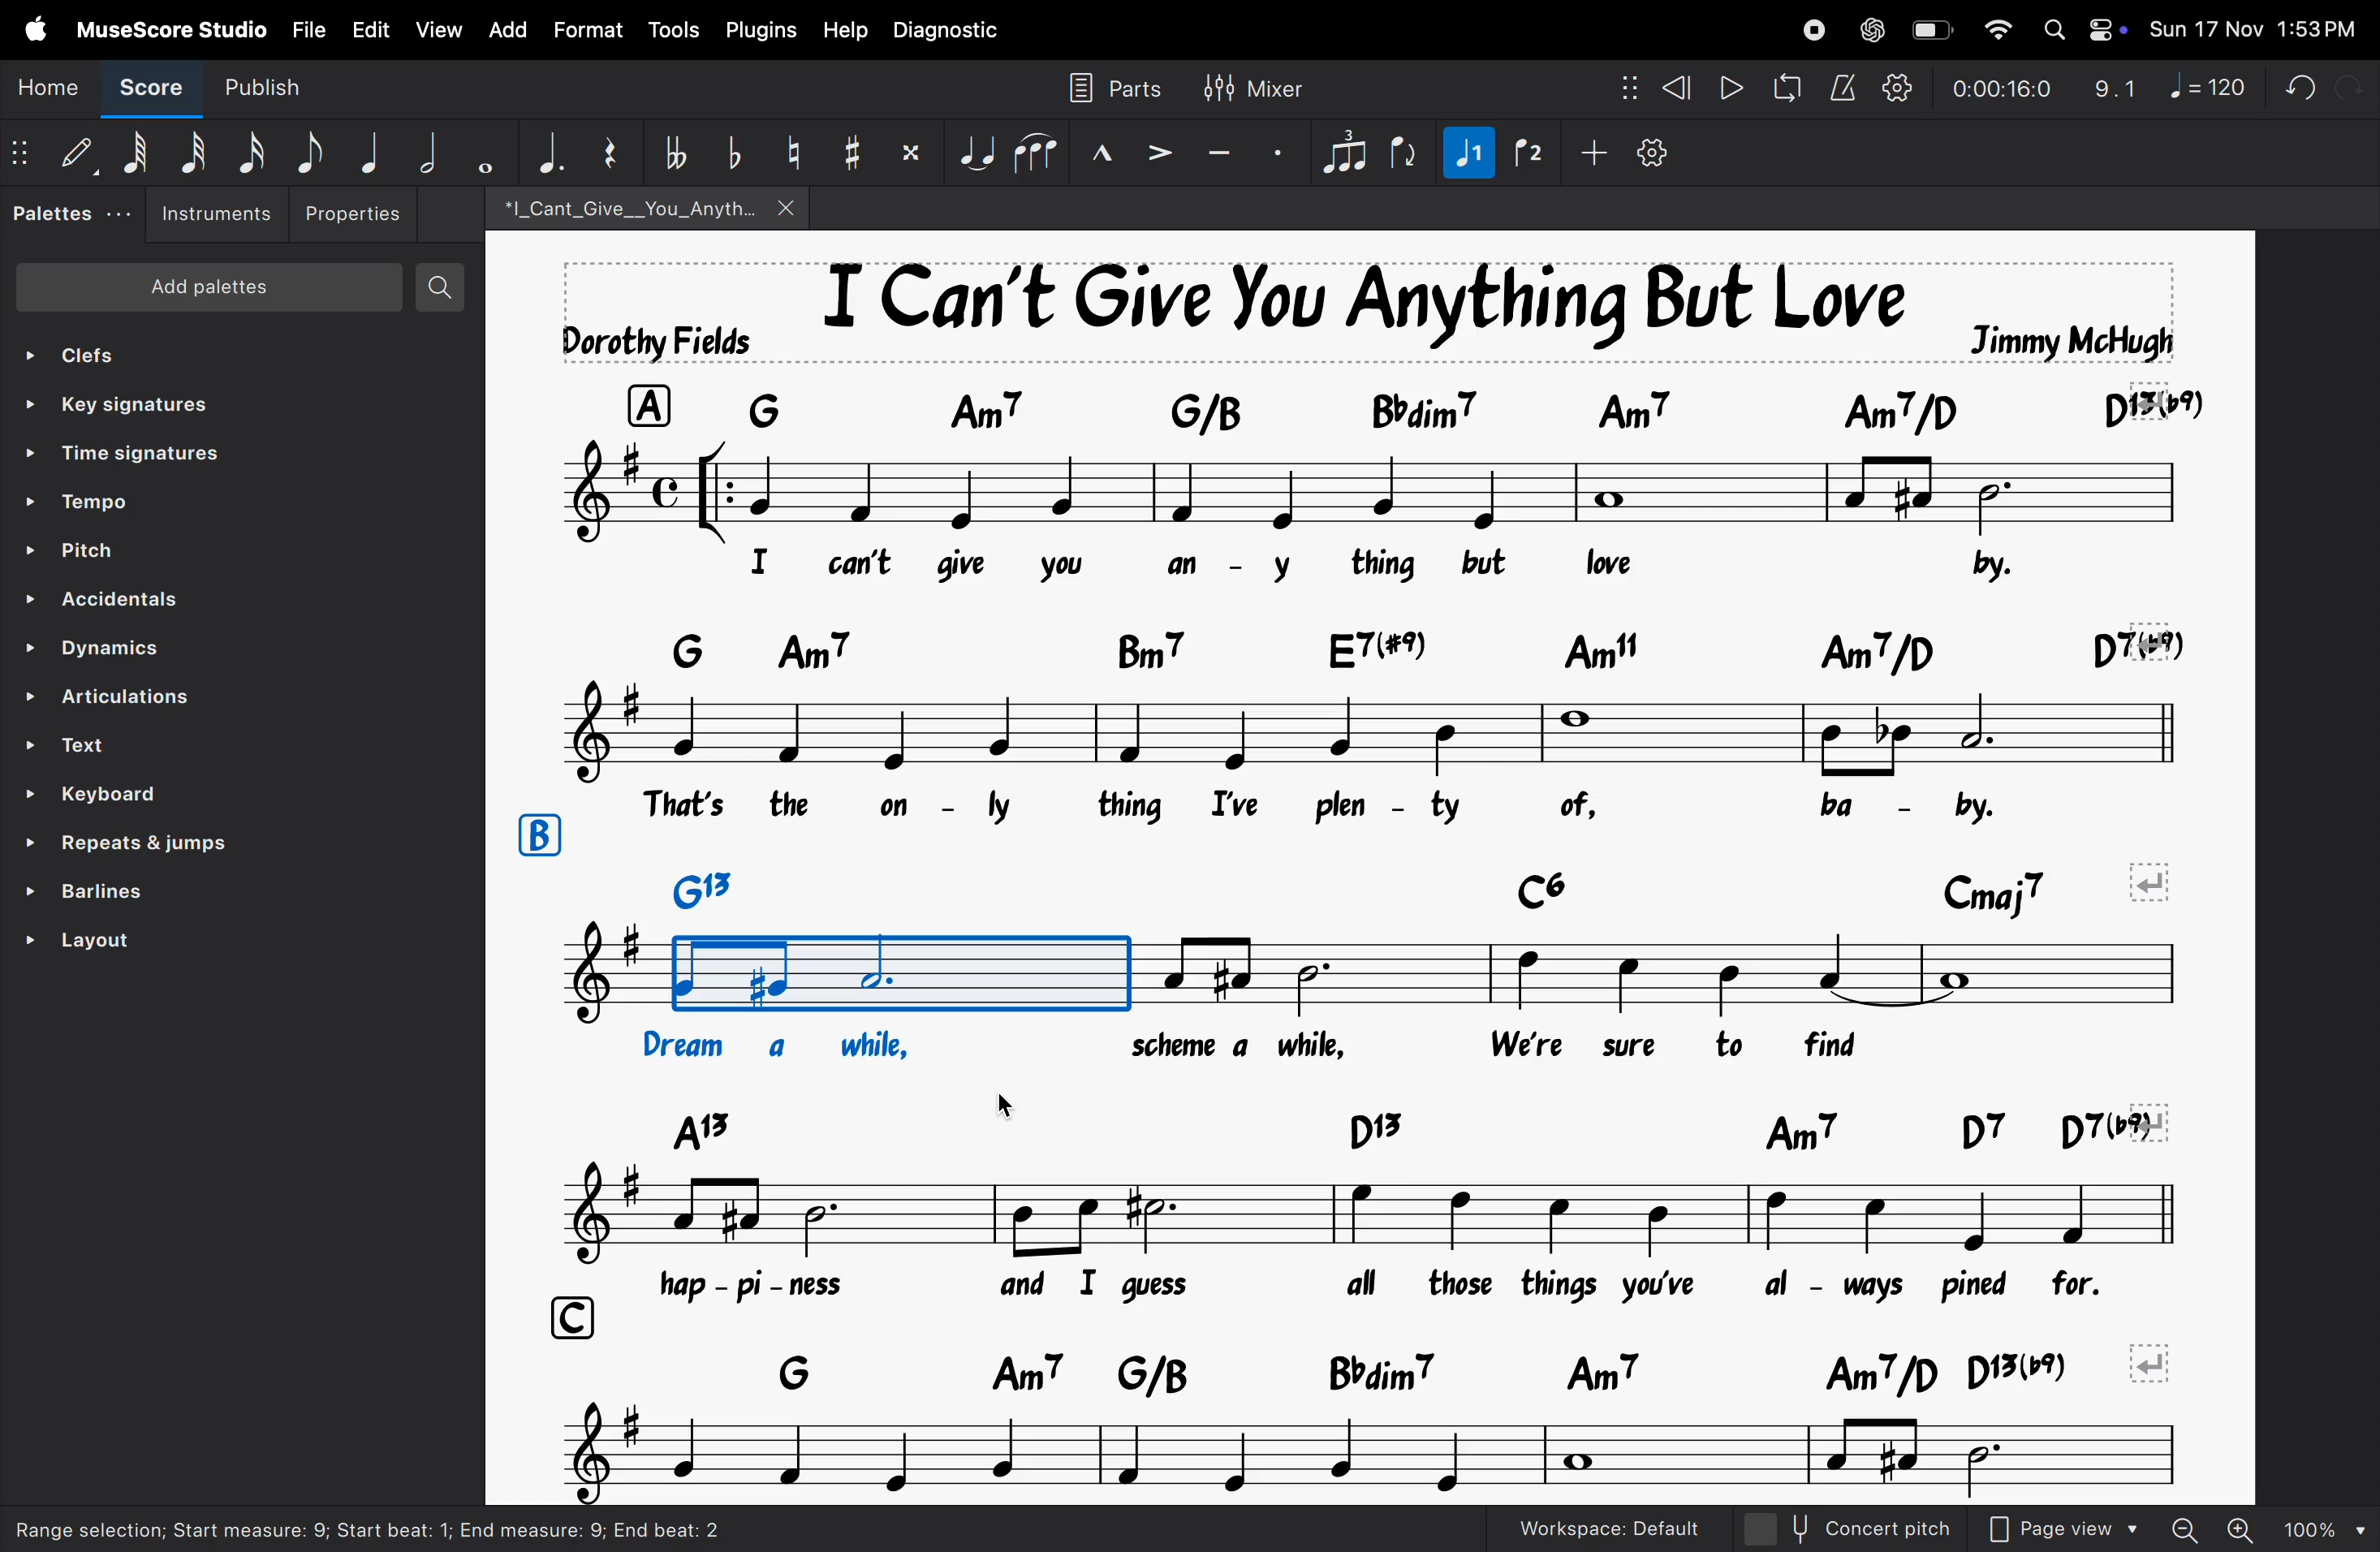 The width and height of the screenshot is (2380, 1552). What do you see at coordinates (85, 939) in the screenshot?
I see `layout` at bounding box center [85, 939].